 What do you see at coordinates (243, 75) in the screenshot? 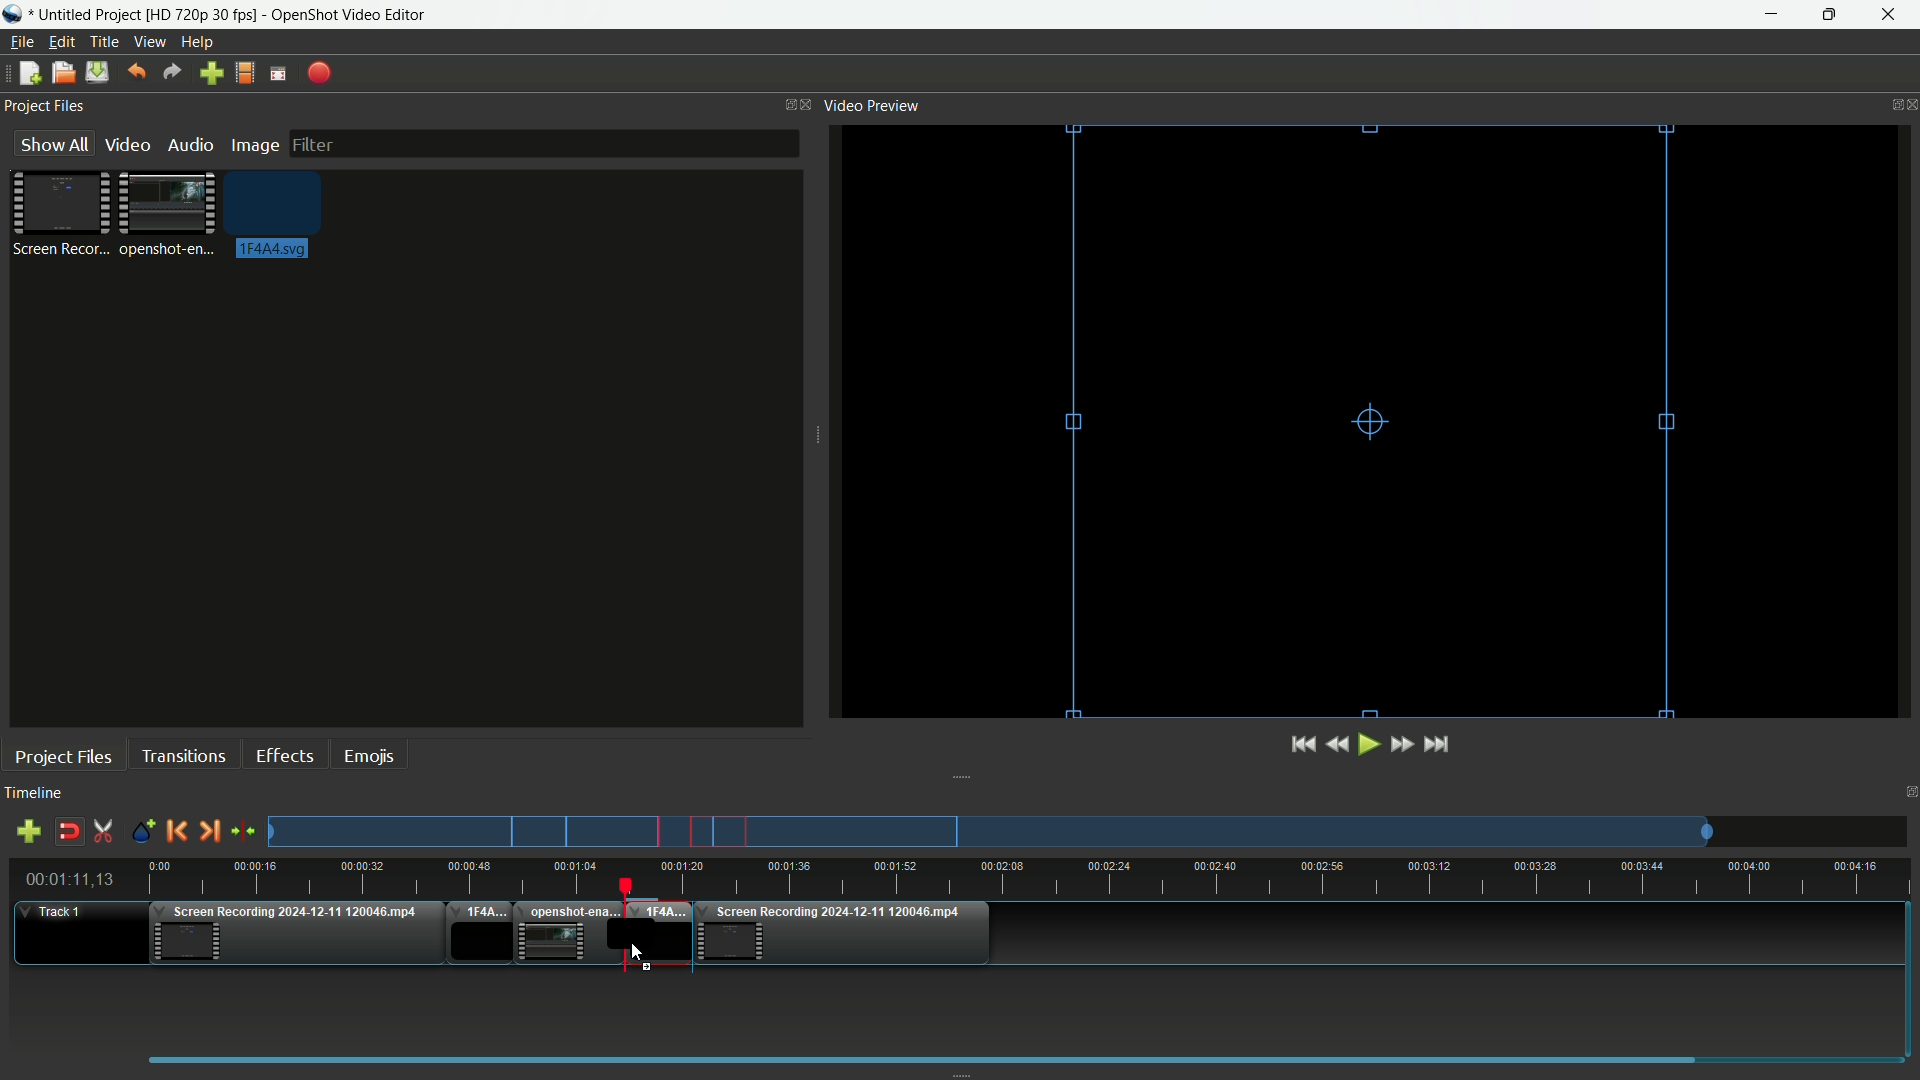
I see `Profile` at bounding box center [243, 75].